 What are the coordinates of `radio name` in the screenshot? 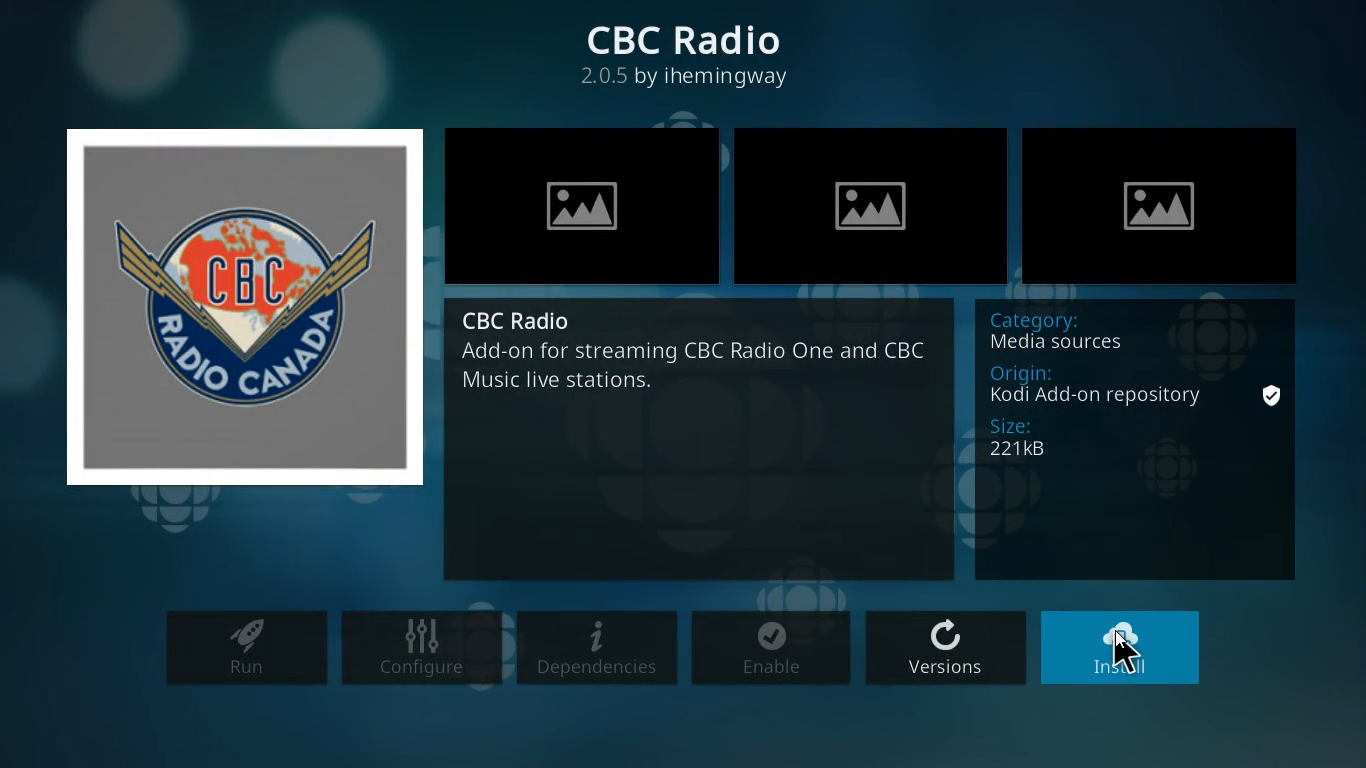 It's located at (524, 320).